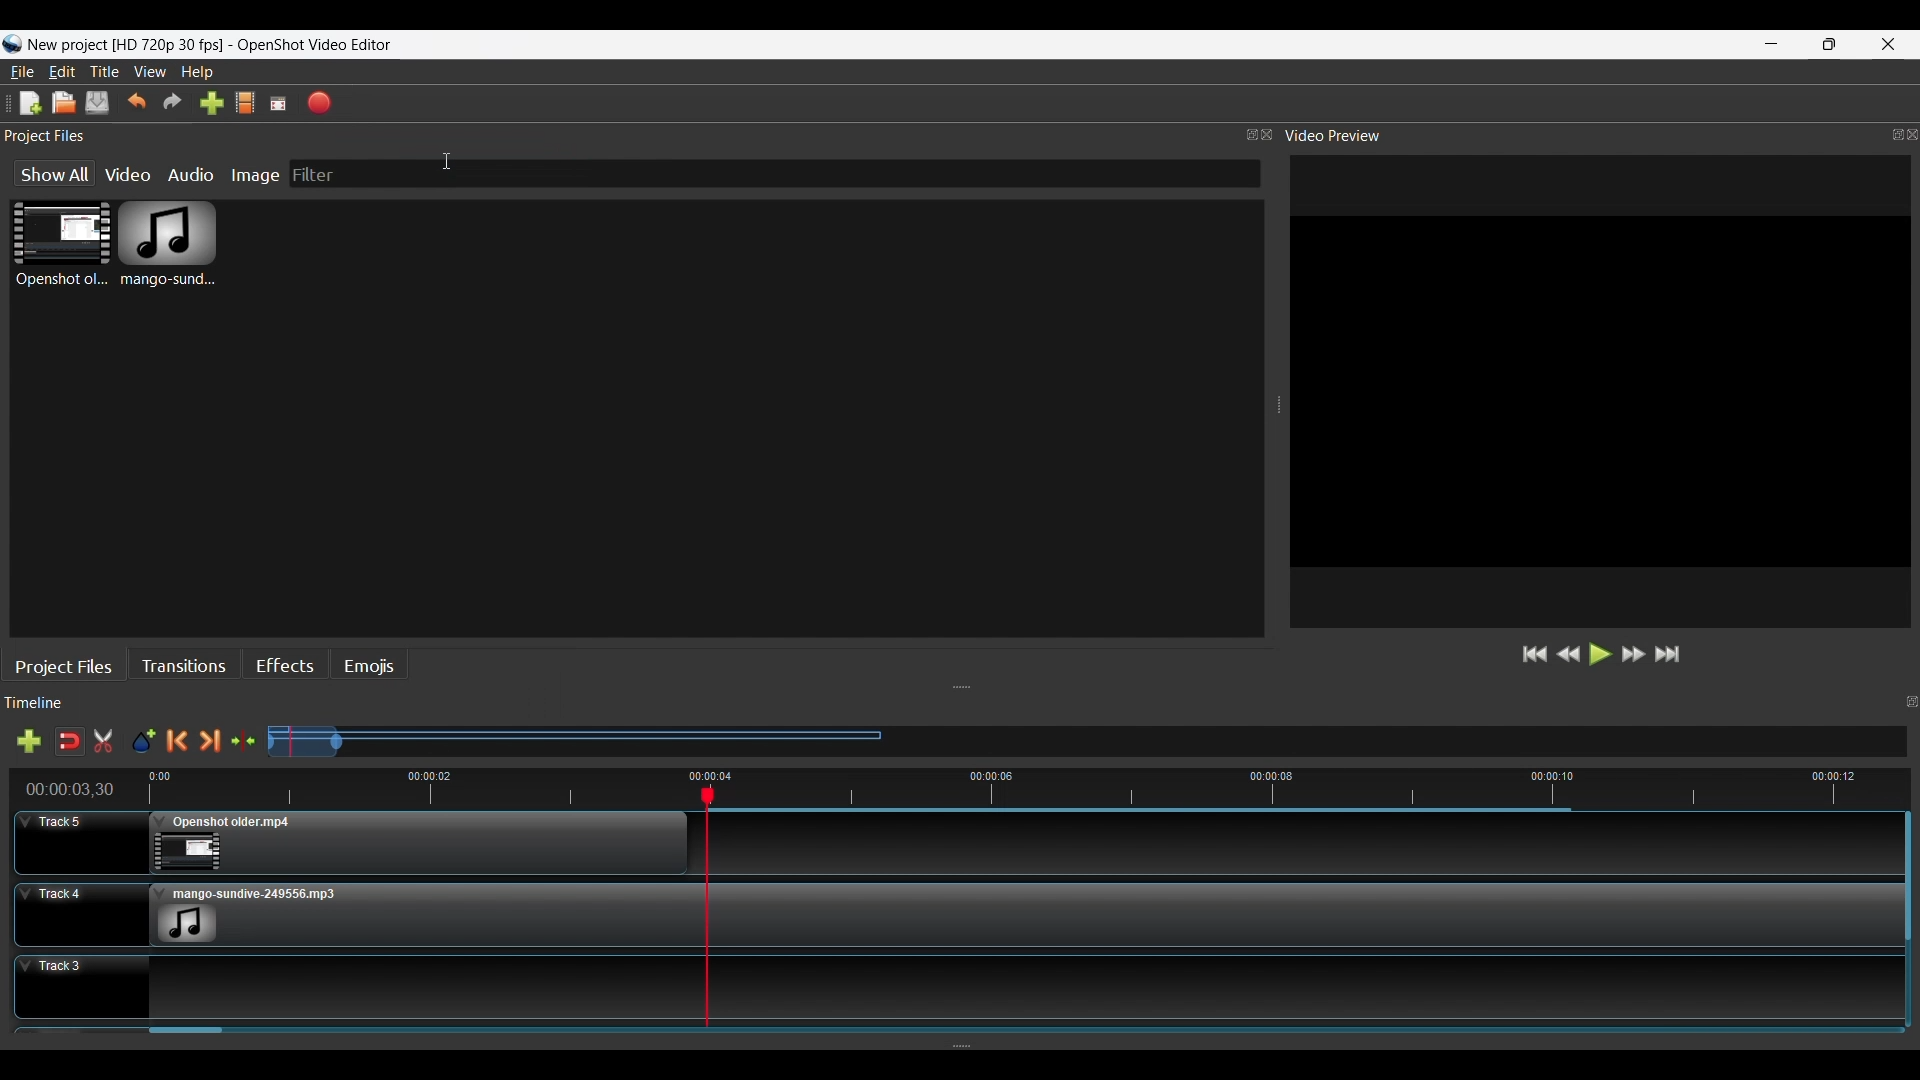 The height and width of the screenshot is (1080, 1920). I want to click on Play, so click(1601, 653).